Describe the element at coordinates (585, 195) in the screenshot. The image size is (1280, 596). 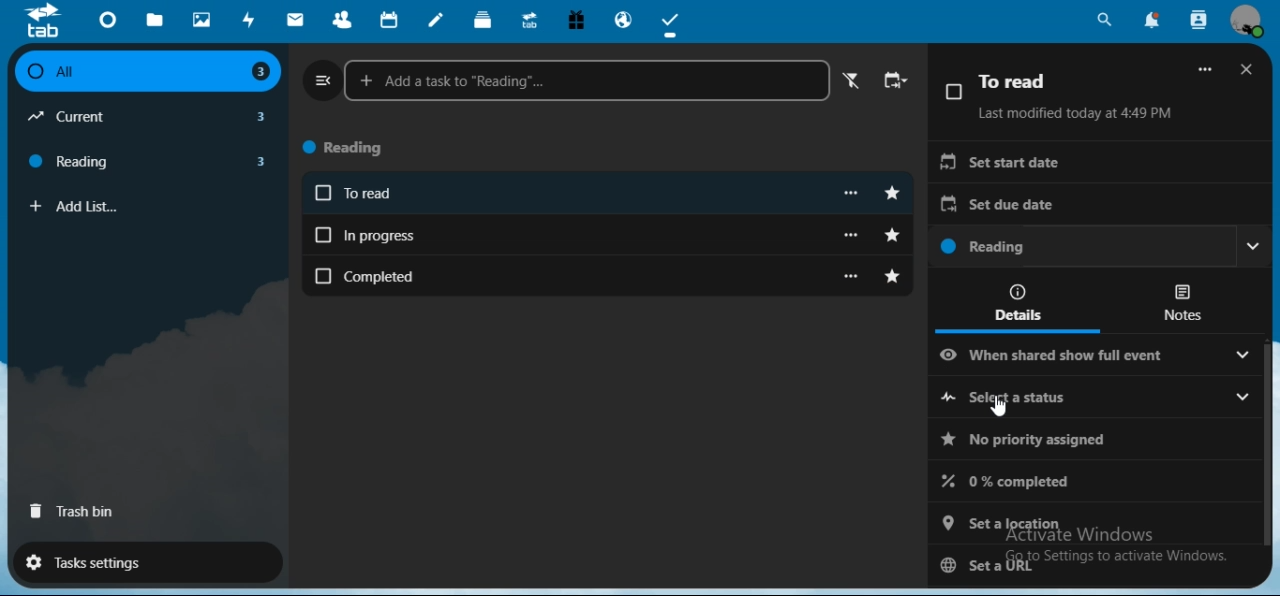
I see `To read` at that location.